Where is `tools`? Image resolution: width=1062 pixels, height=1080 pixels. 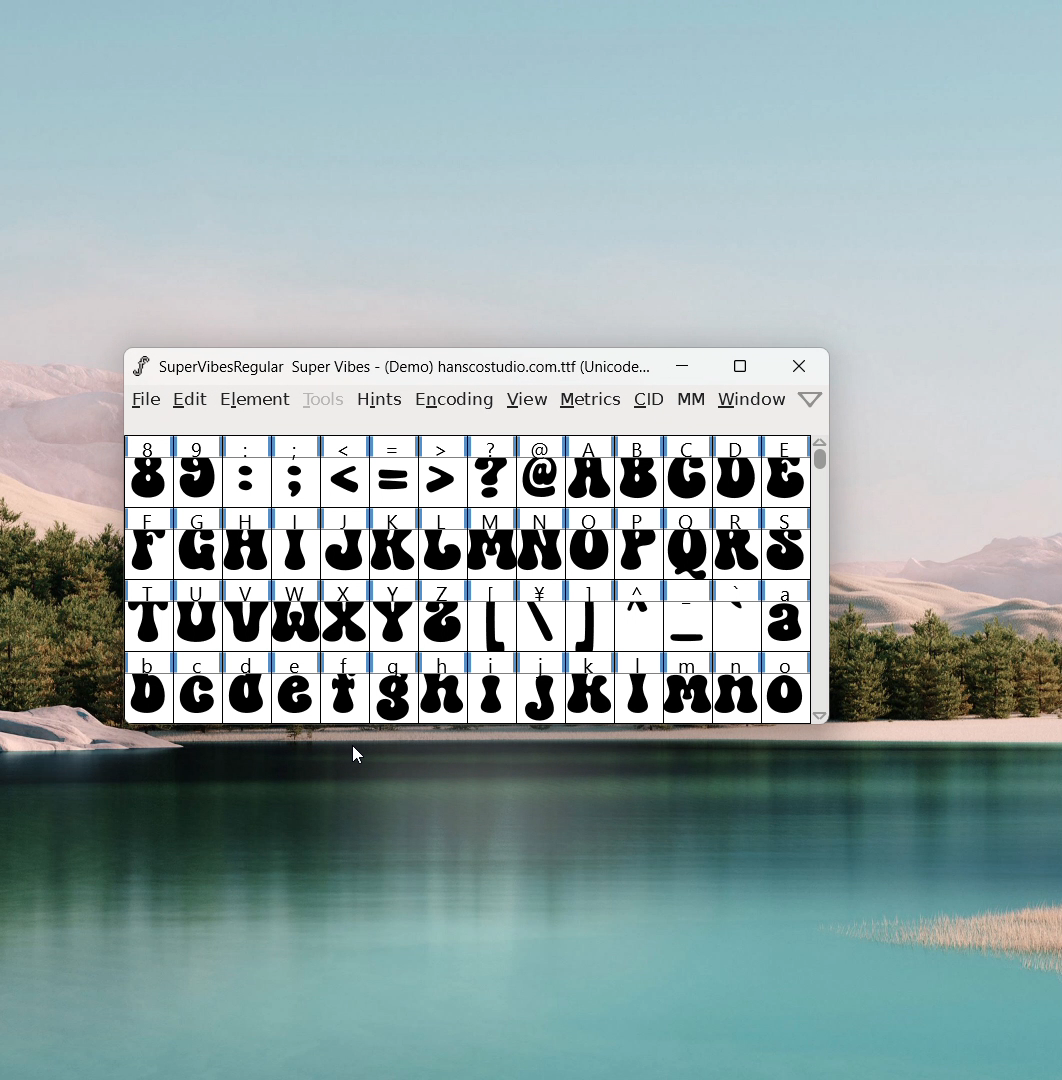
tools is located at coordinates (323, 399).